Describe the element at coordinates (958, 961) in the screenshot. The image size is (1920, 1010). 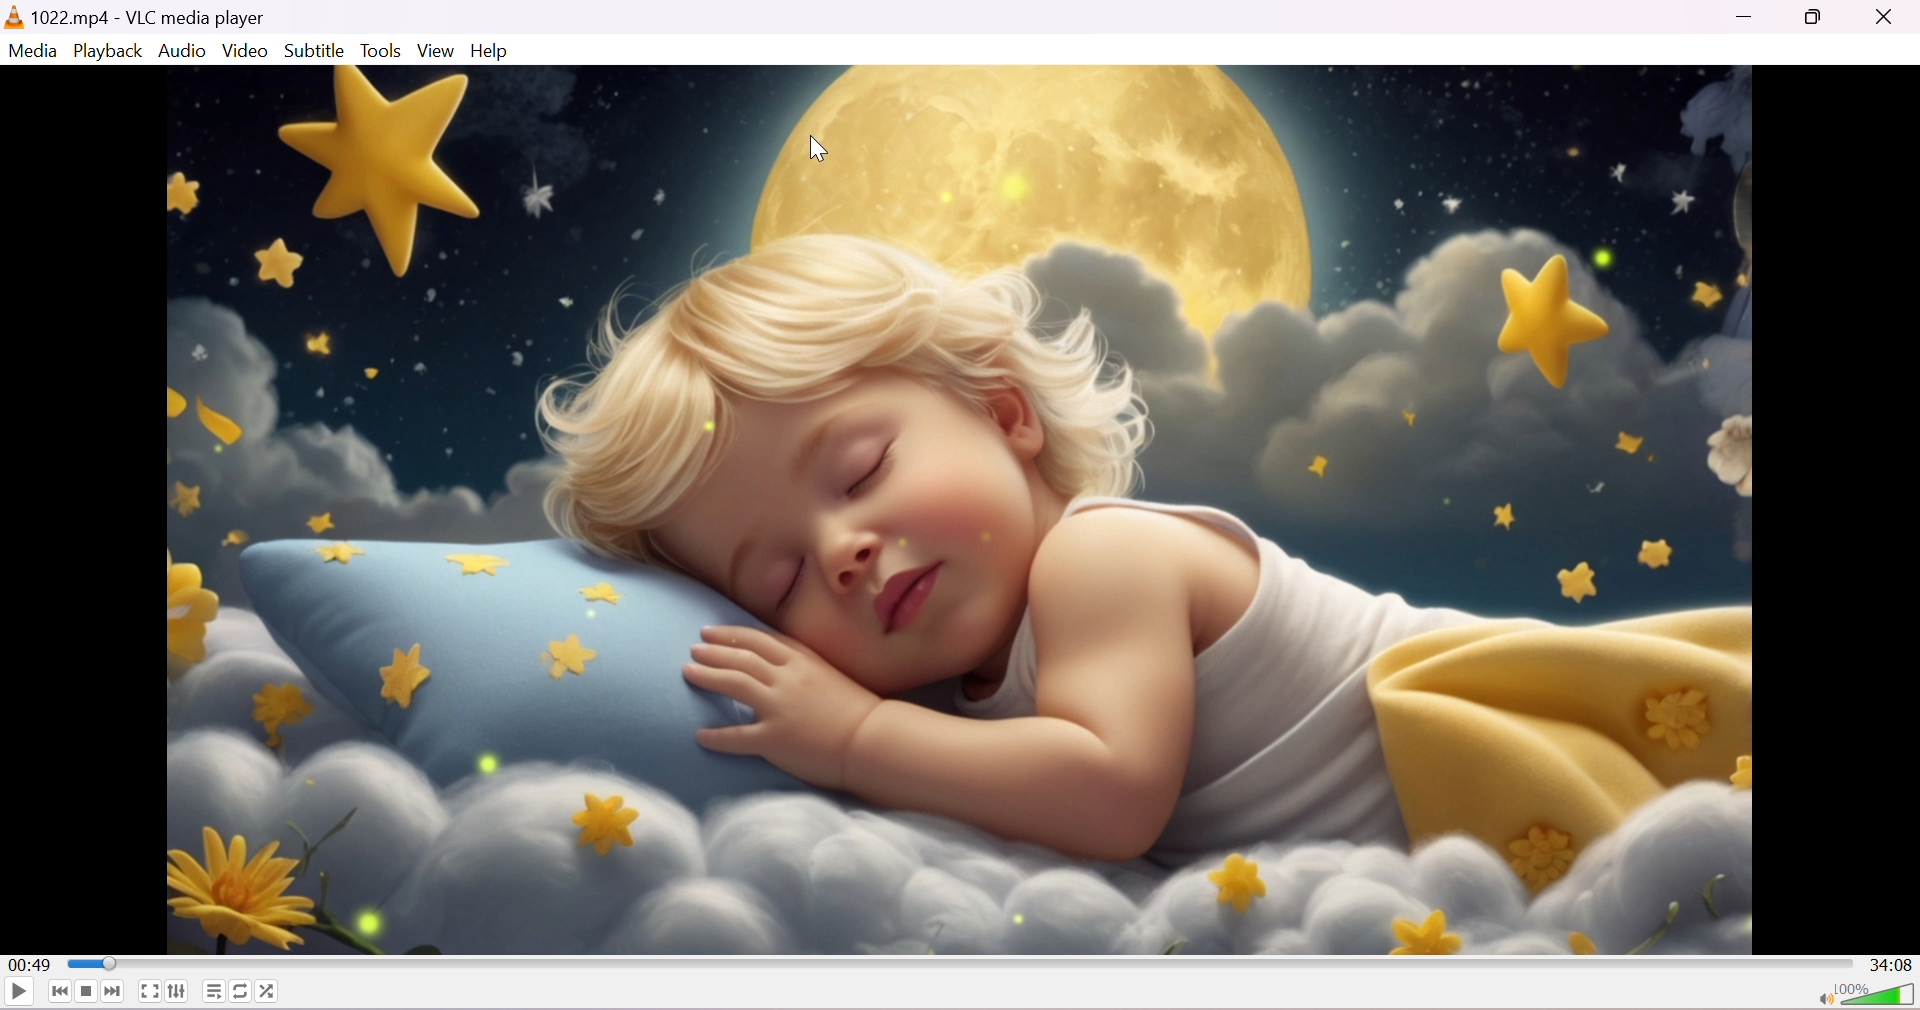
I see `Progress bar` at that location.